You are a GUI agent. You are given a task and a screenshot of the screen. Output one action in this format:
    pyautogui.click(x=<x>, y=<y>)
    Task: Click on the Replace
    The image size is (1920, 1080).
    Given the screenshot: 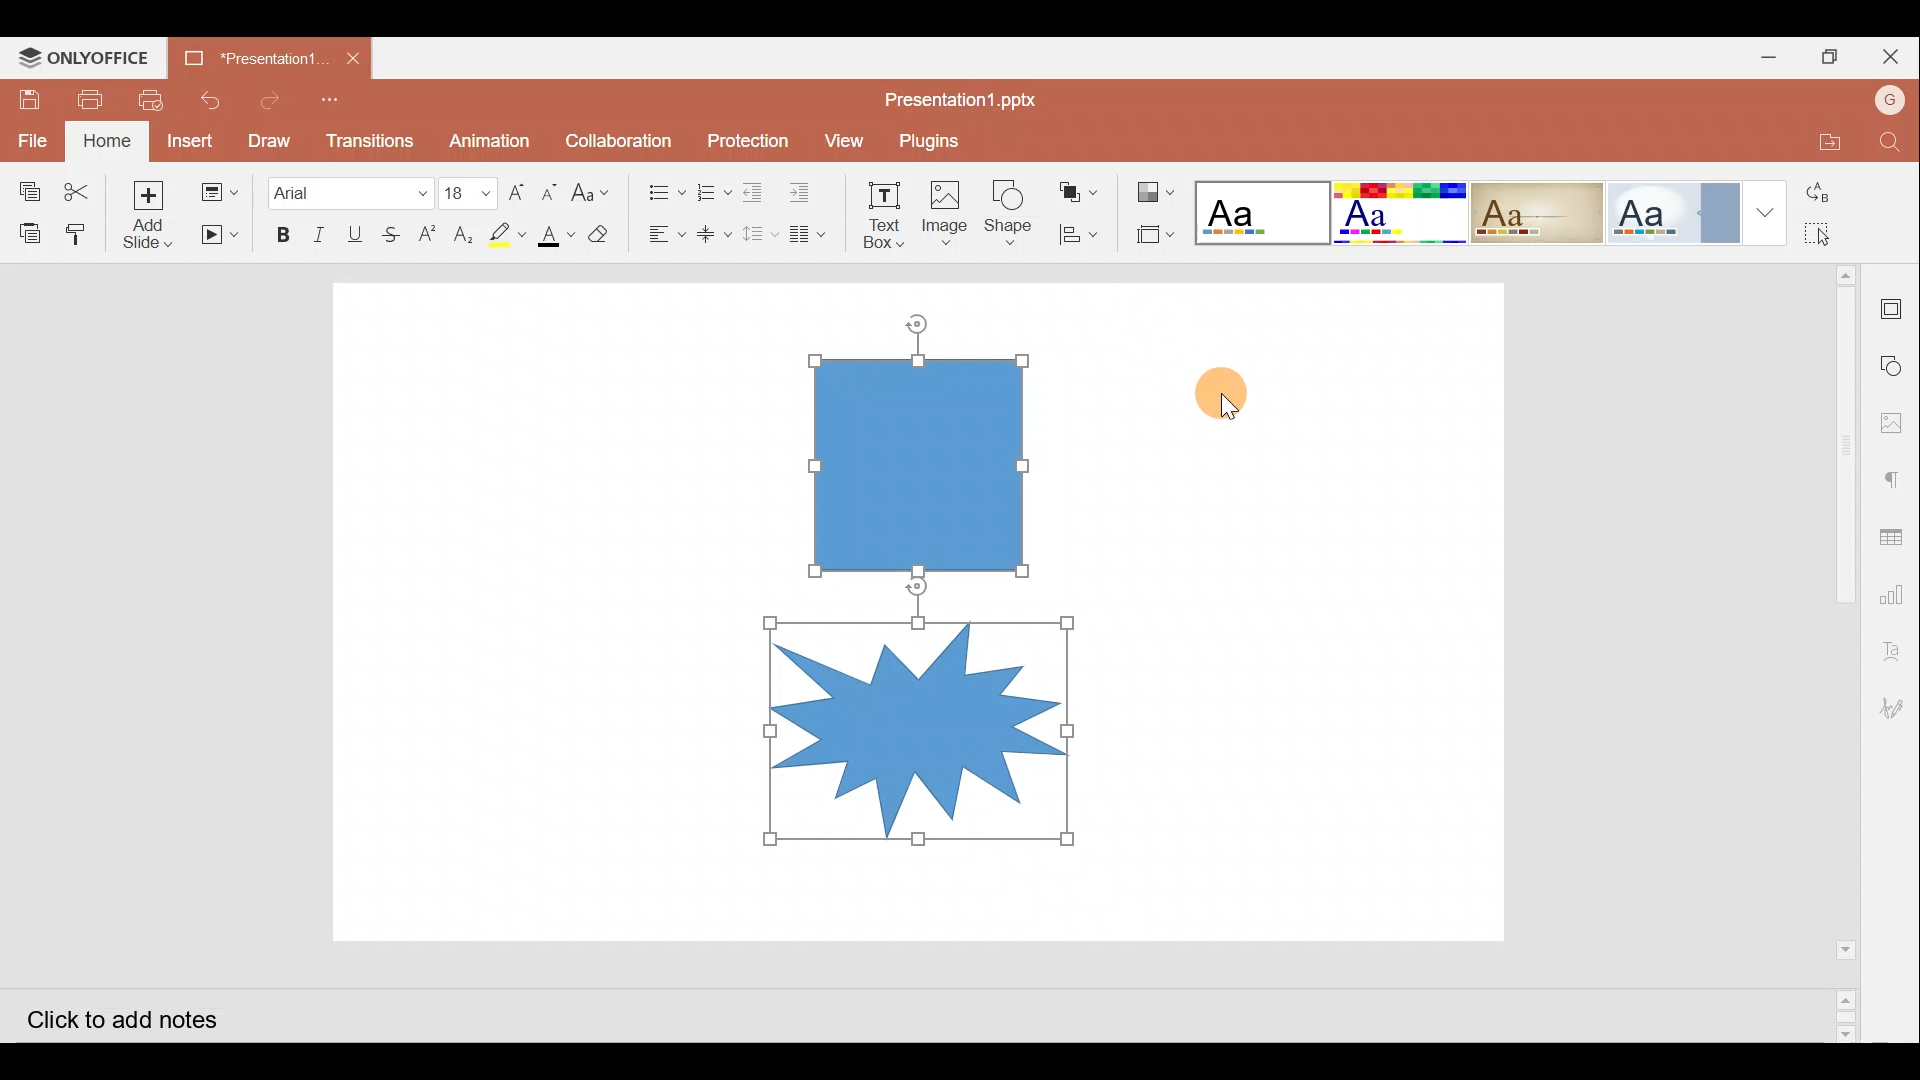 What is the action you would take?
    pyautogui.click(x=1828, y=193)
    